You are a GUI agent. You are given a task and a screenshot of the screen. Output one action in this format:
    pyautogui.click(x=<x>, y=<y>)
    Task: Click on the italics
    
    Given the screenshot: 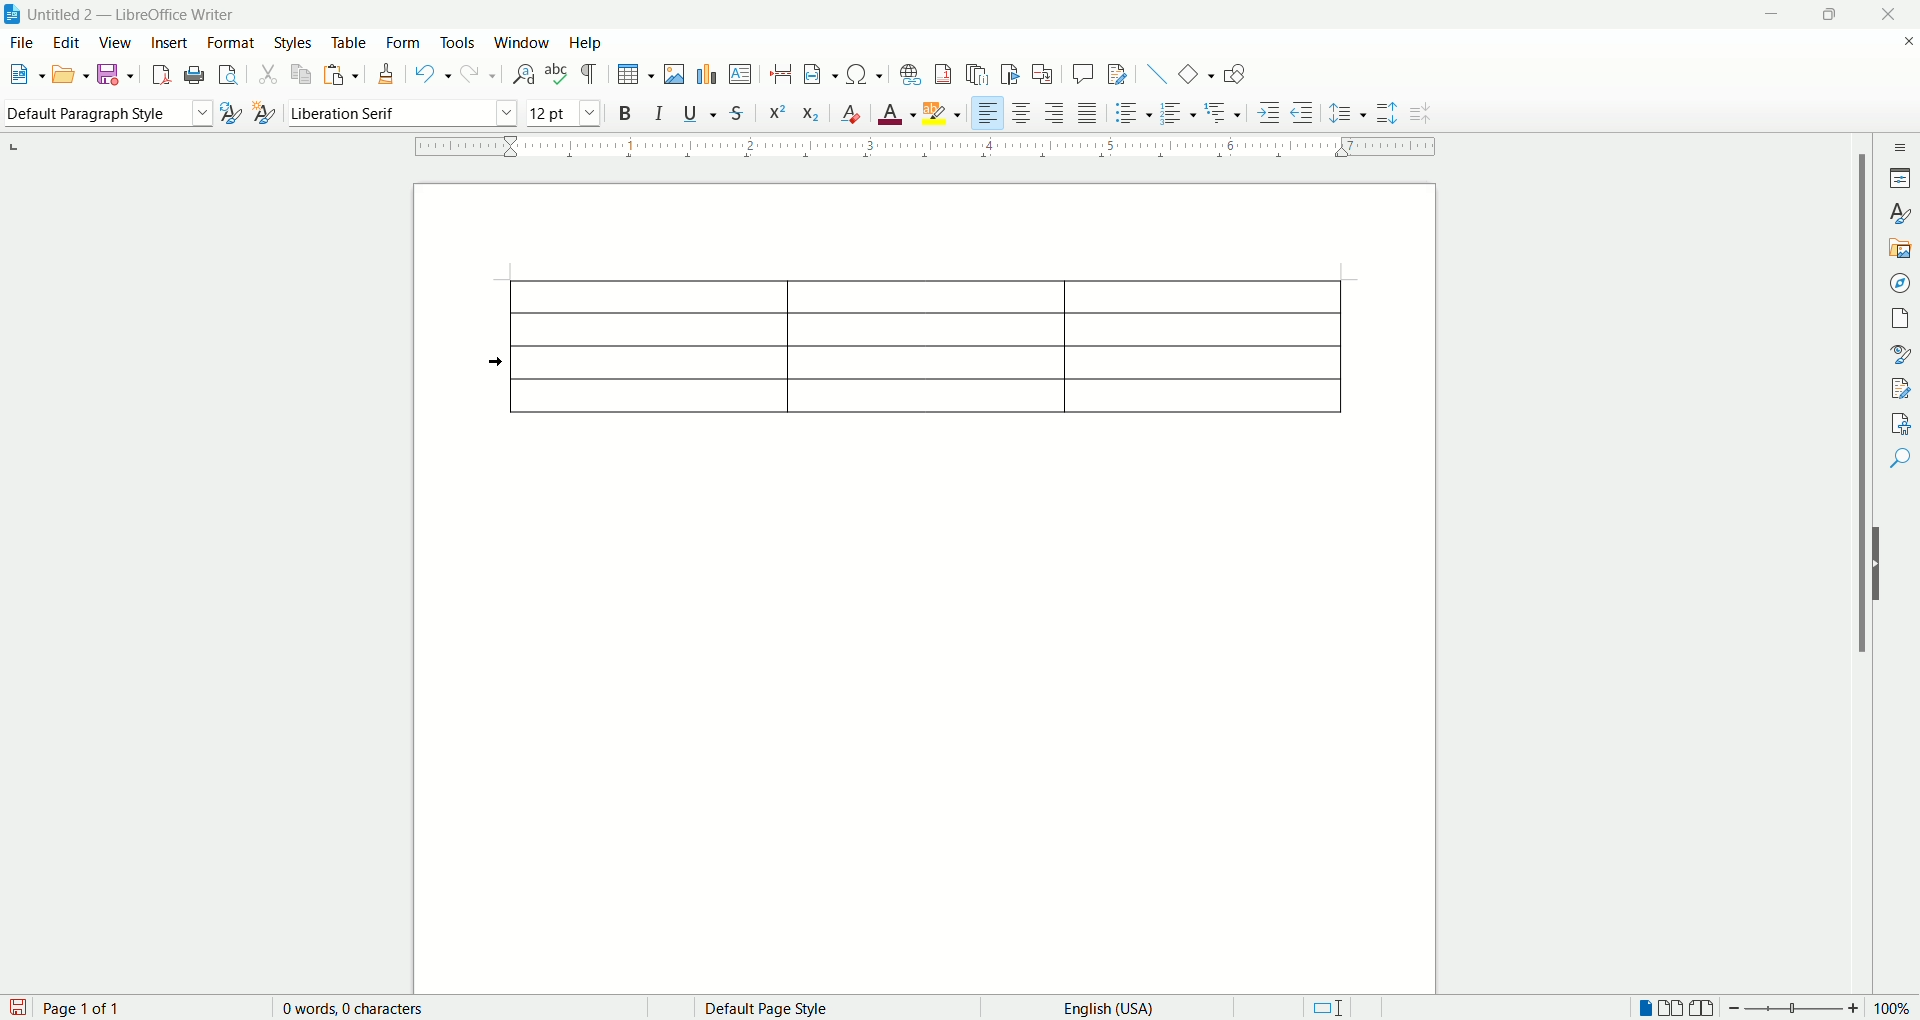 What is the action you would take?
    pyautogui.click(x=657, y=113)
    